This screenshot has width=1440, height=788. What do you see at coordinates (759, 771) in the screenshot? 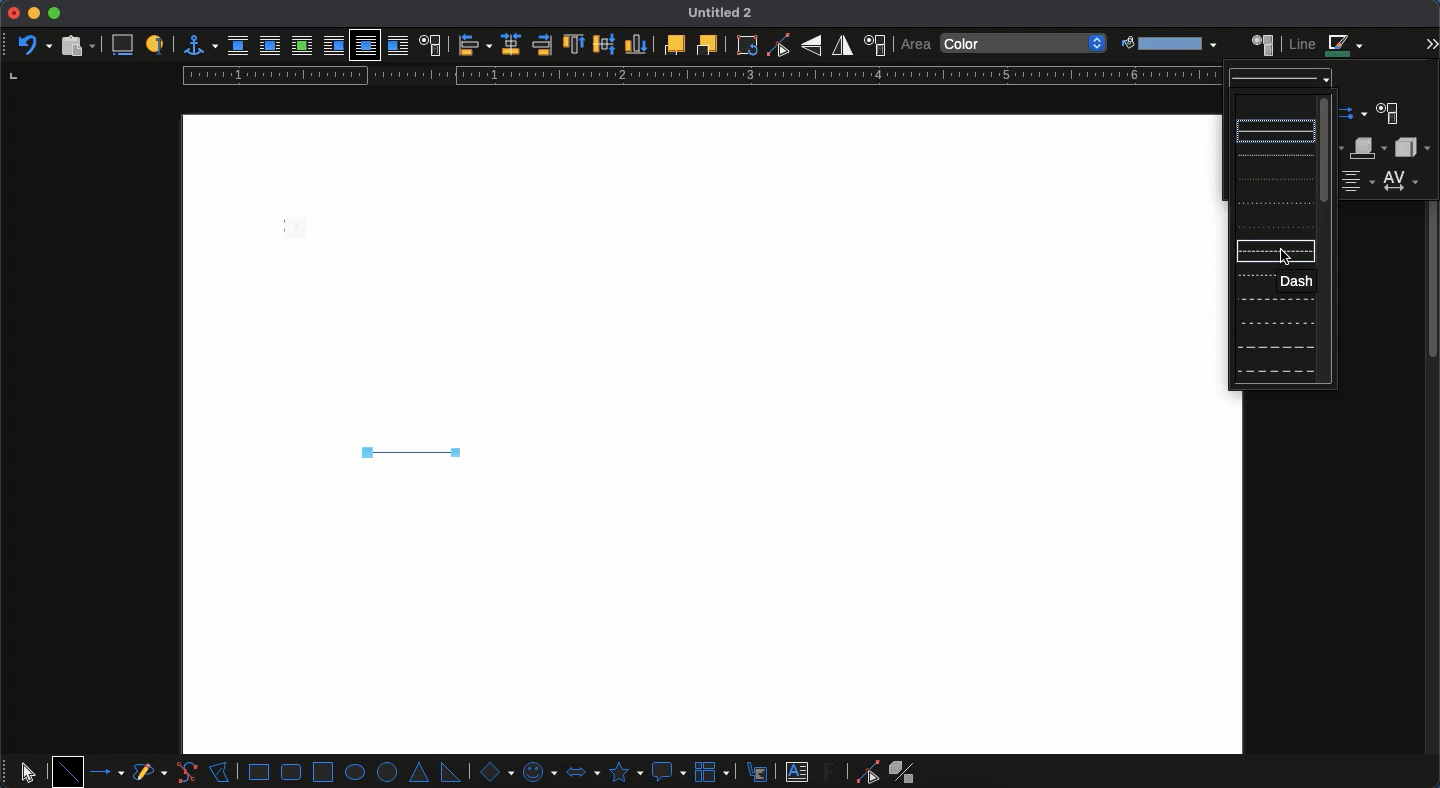
I see `callouts` at bounding box center [759, 771].